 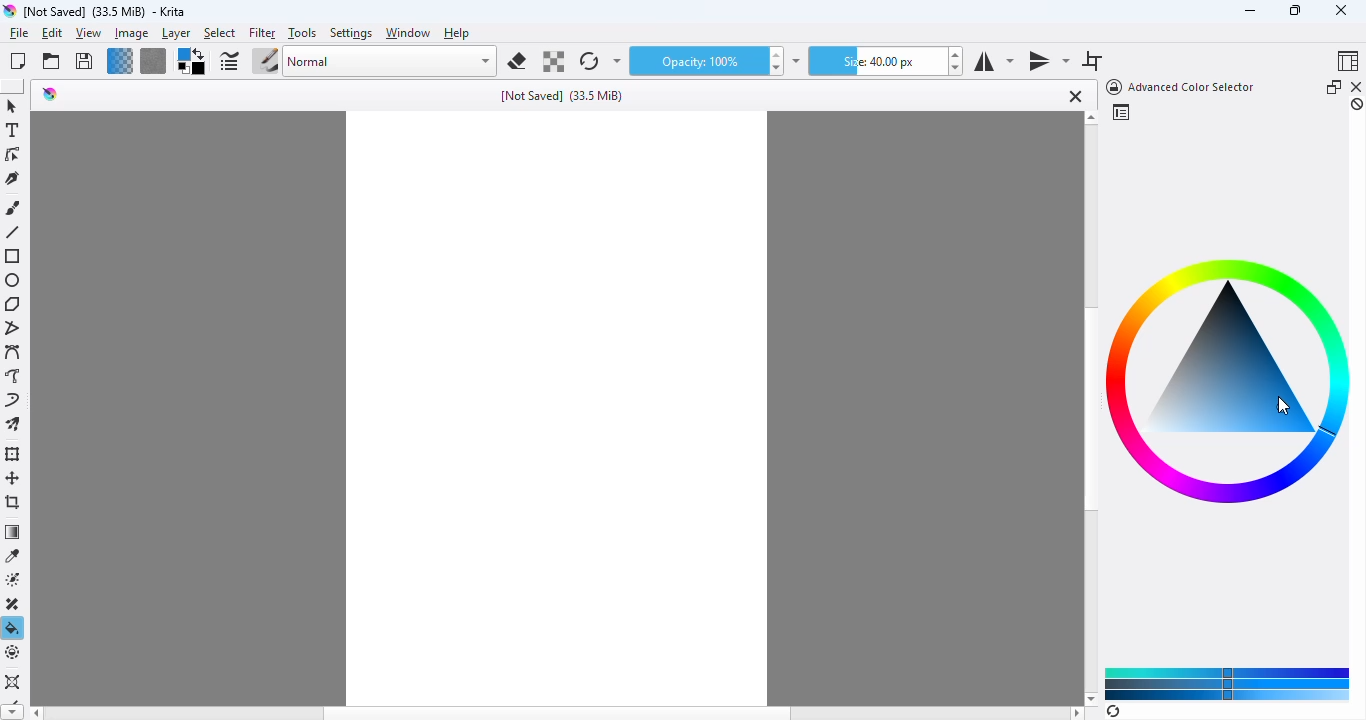 What do you see at coordinates (13, 130) in the screenshot?
I see `text tool` at bounding box center [13, 130].